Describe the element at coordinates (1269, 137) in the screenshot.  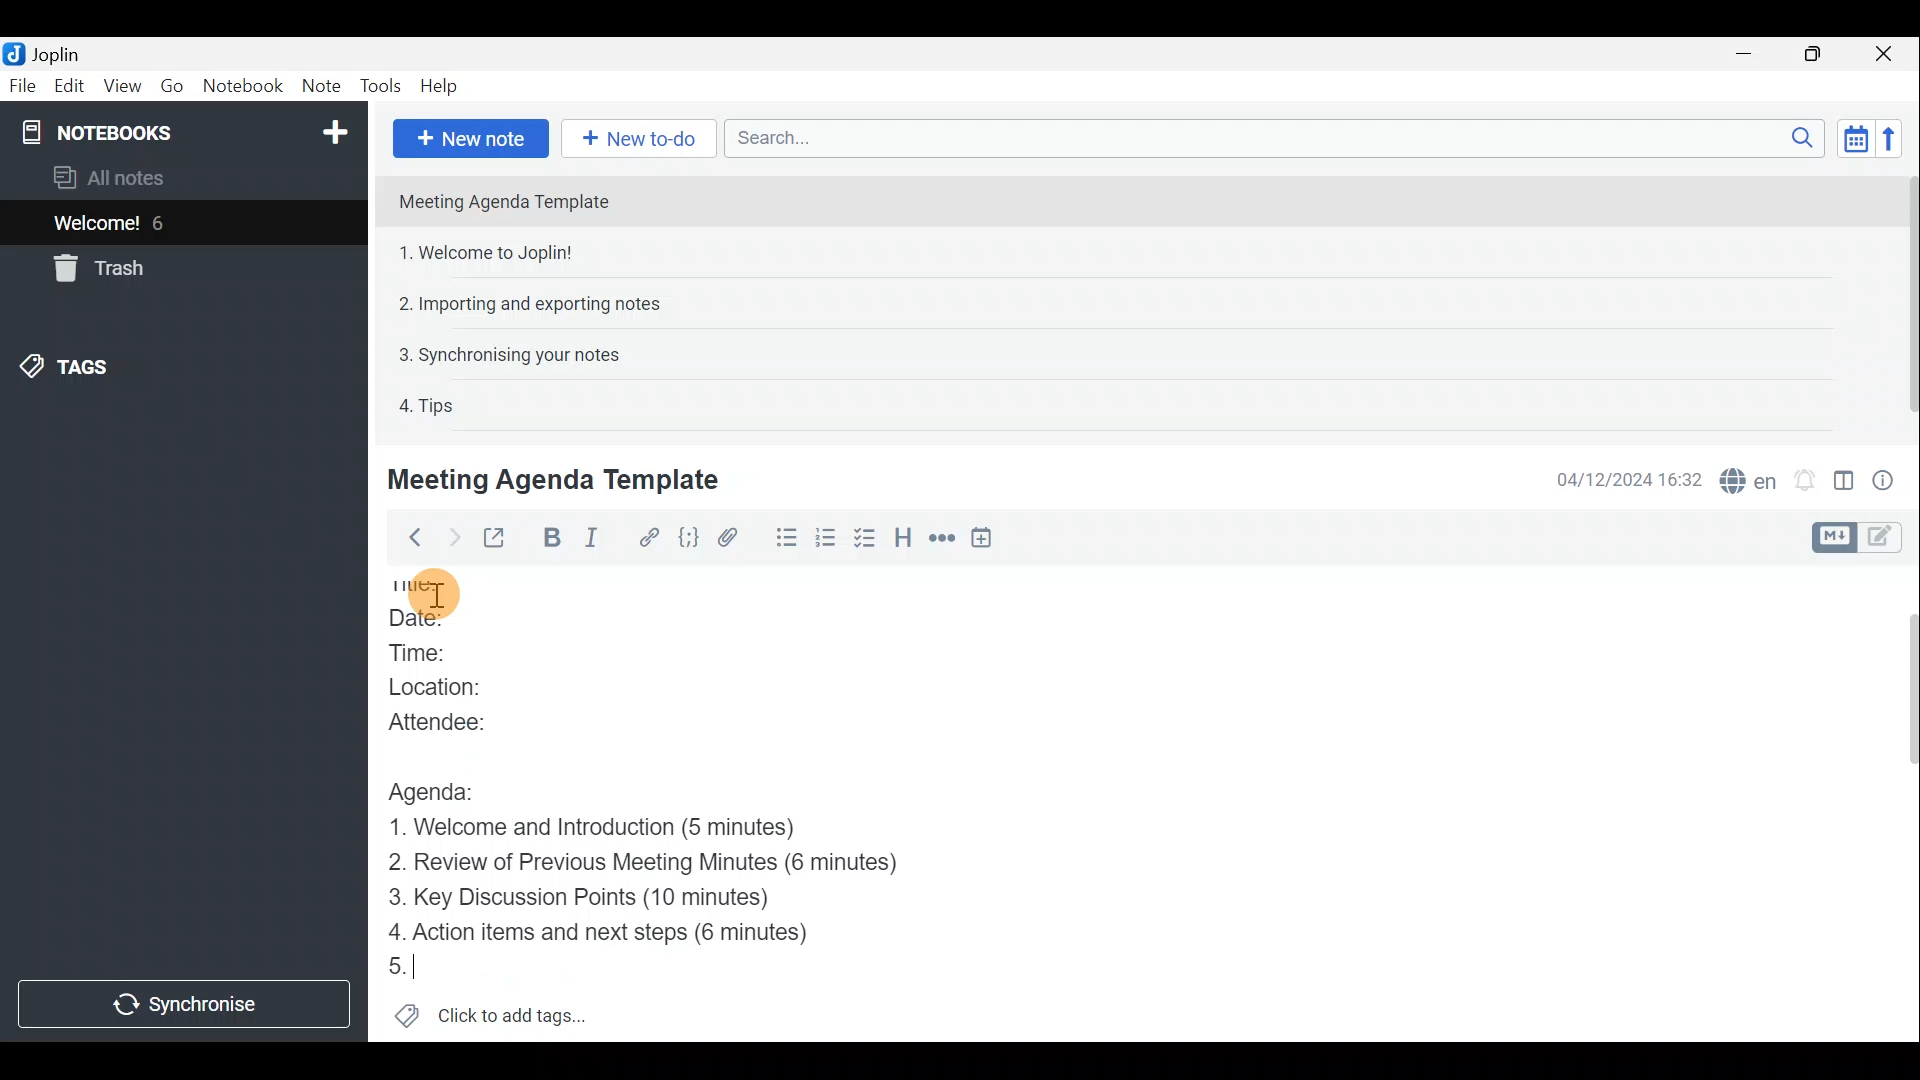
I see `Search bar` at that location.